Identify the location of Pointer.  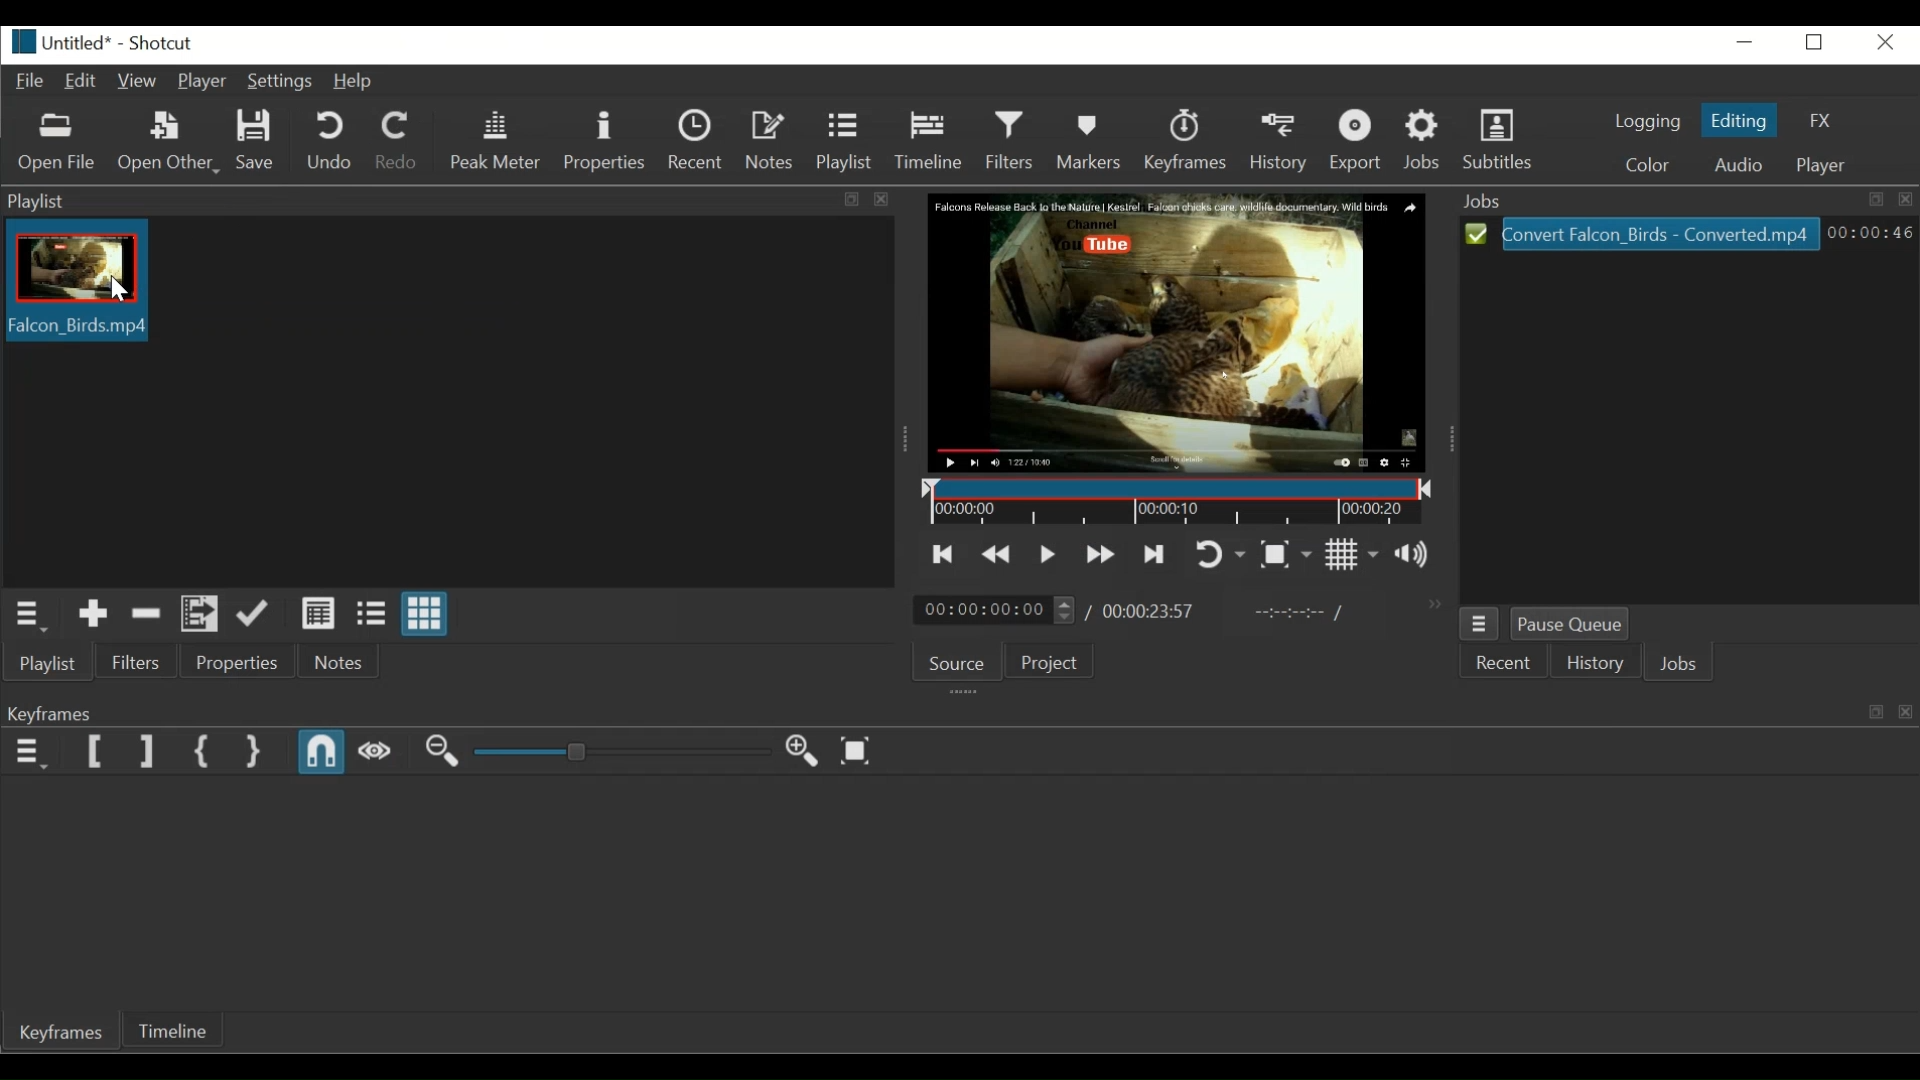
(118, 291).